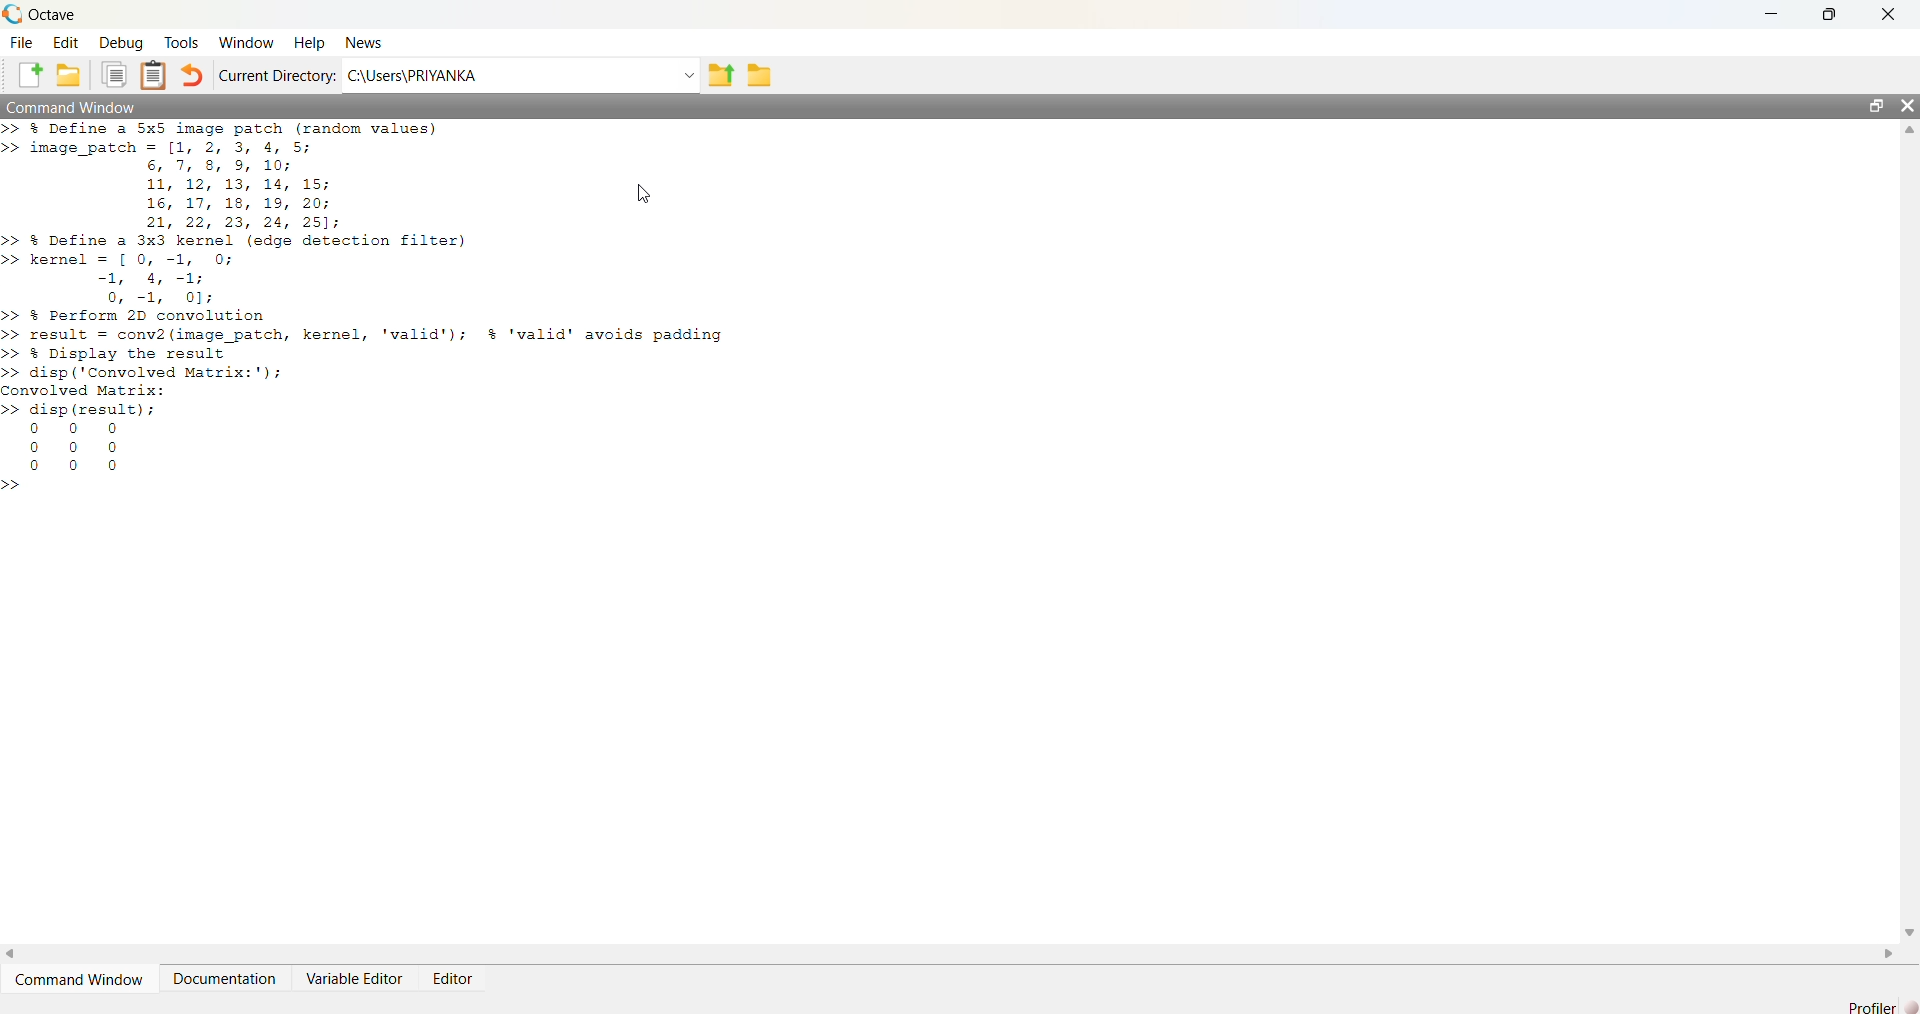  I want to click on Browse directories, so click(766, 74).